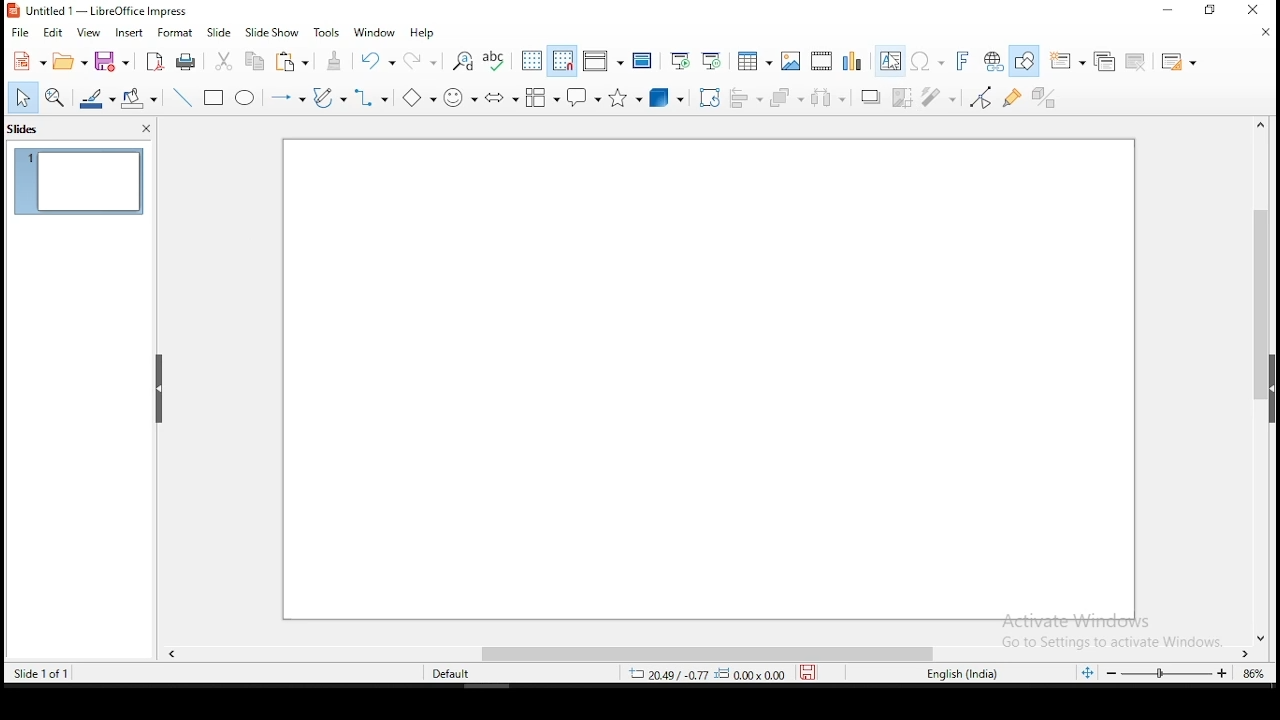  Describe the element at coordinates (224, 61) in the screenshot. I see `cut` at that location.